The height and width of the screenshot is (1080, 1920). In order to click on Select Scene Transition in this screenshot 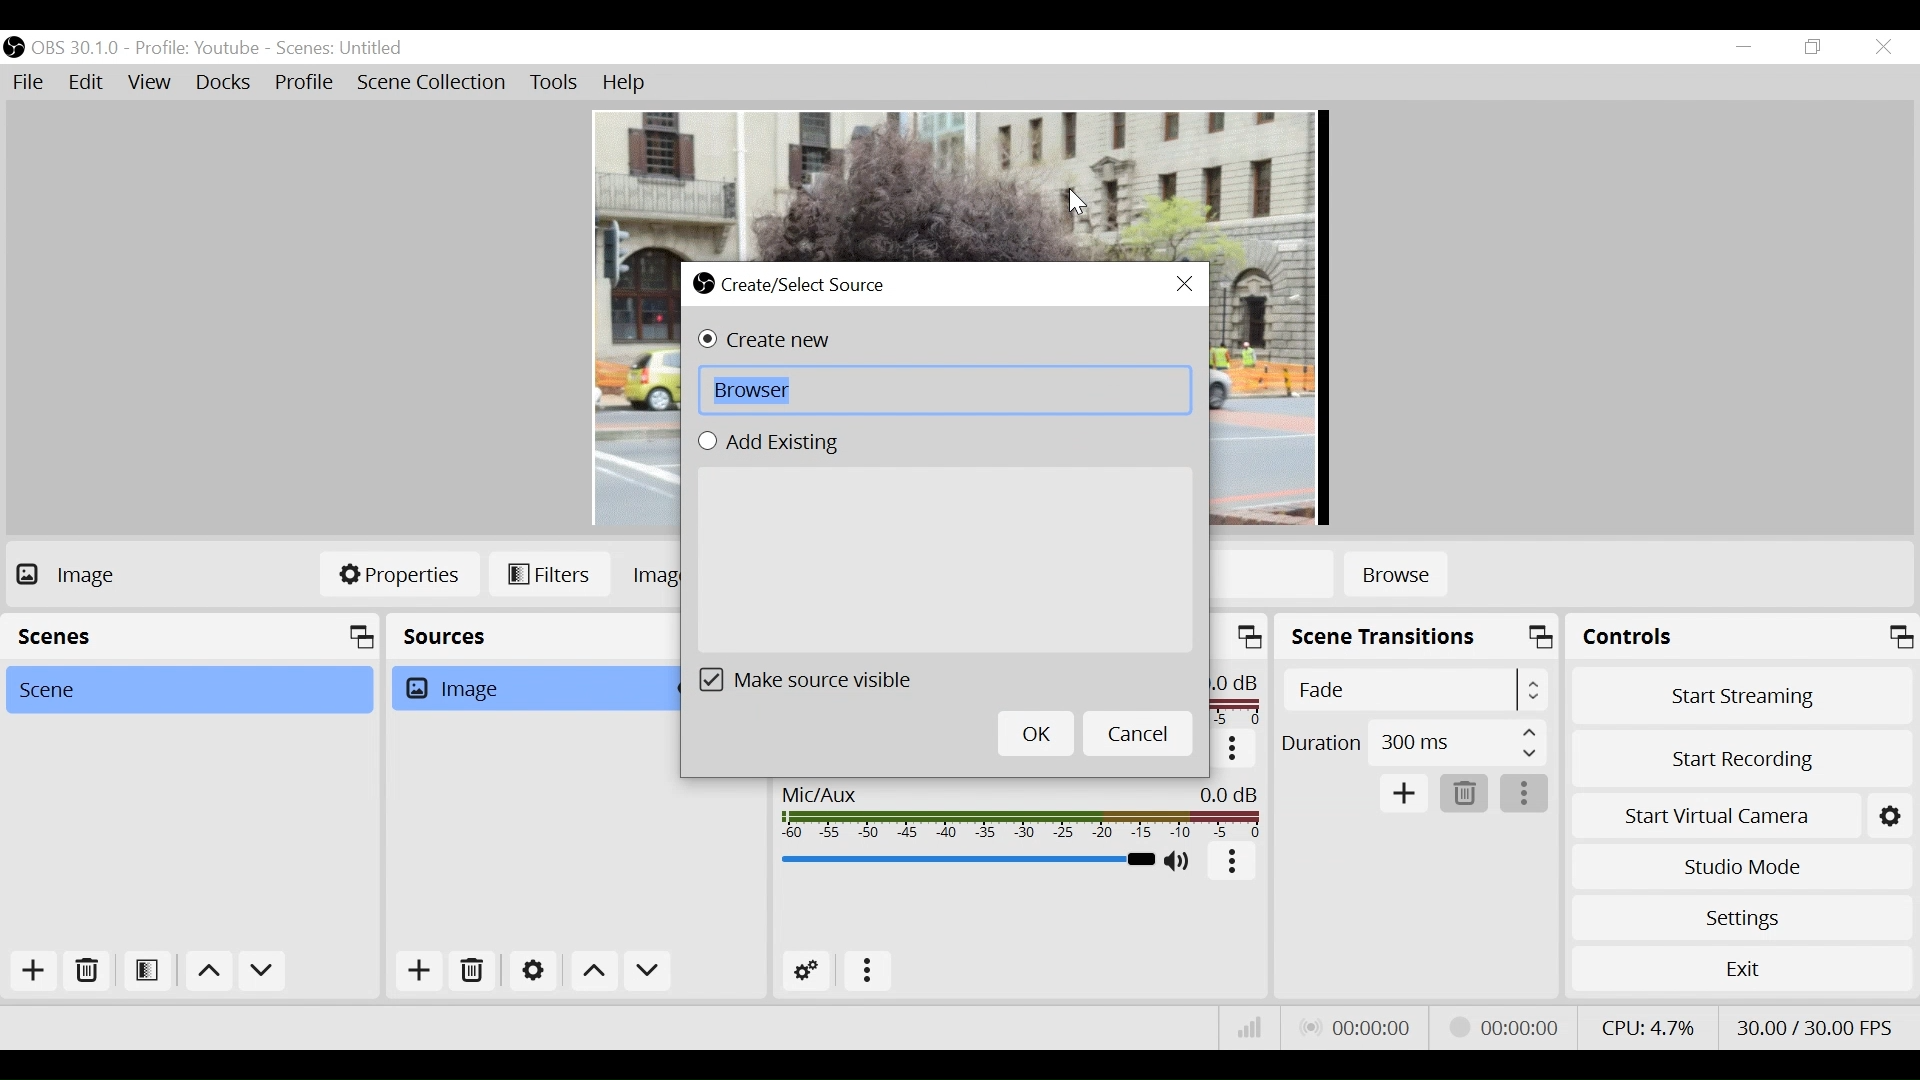, I will do `click(1414, 687)`.